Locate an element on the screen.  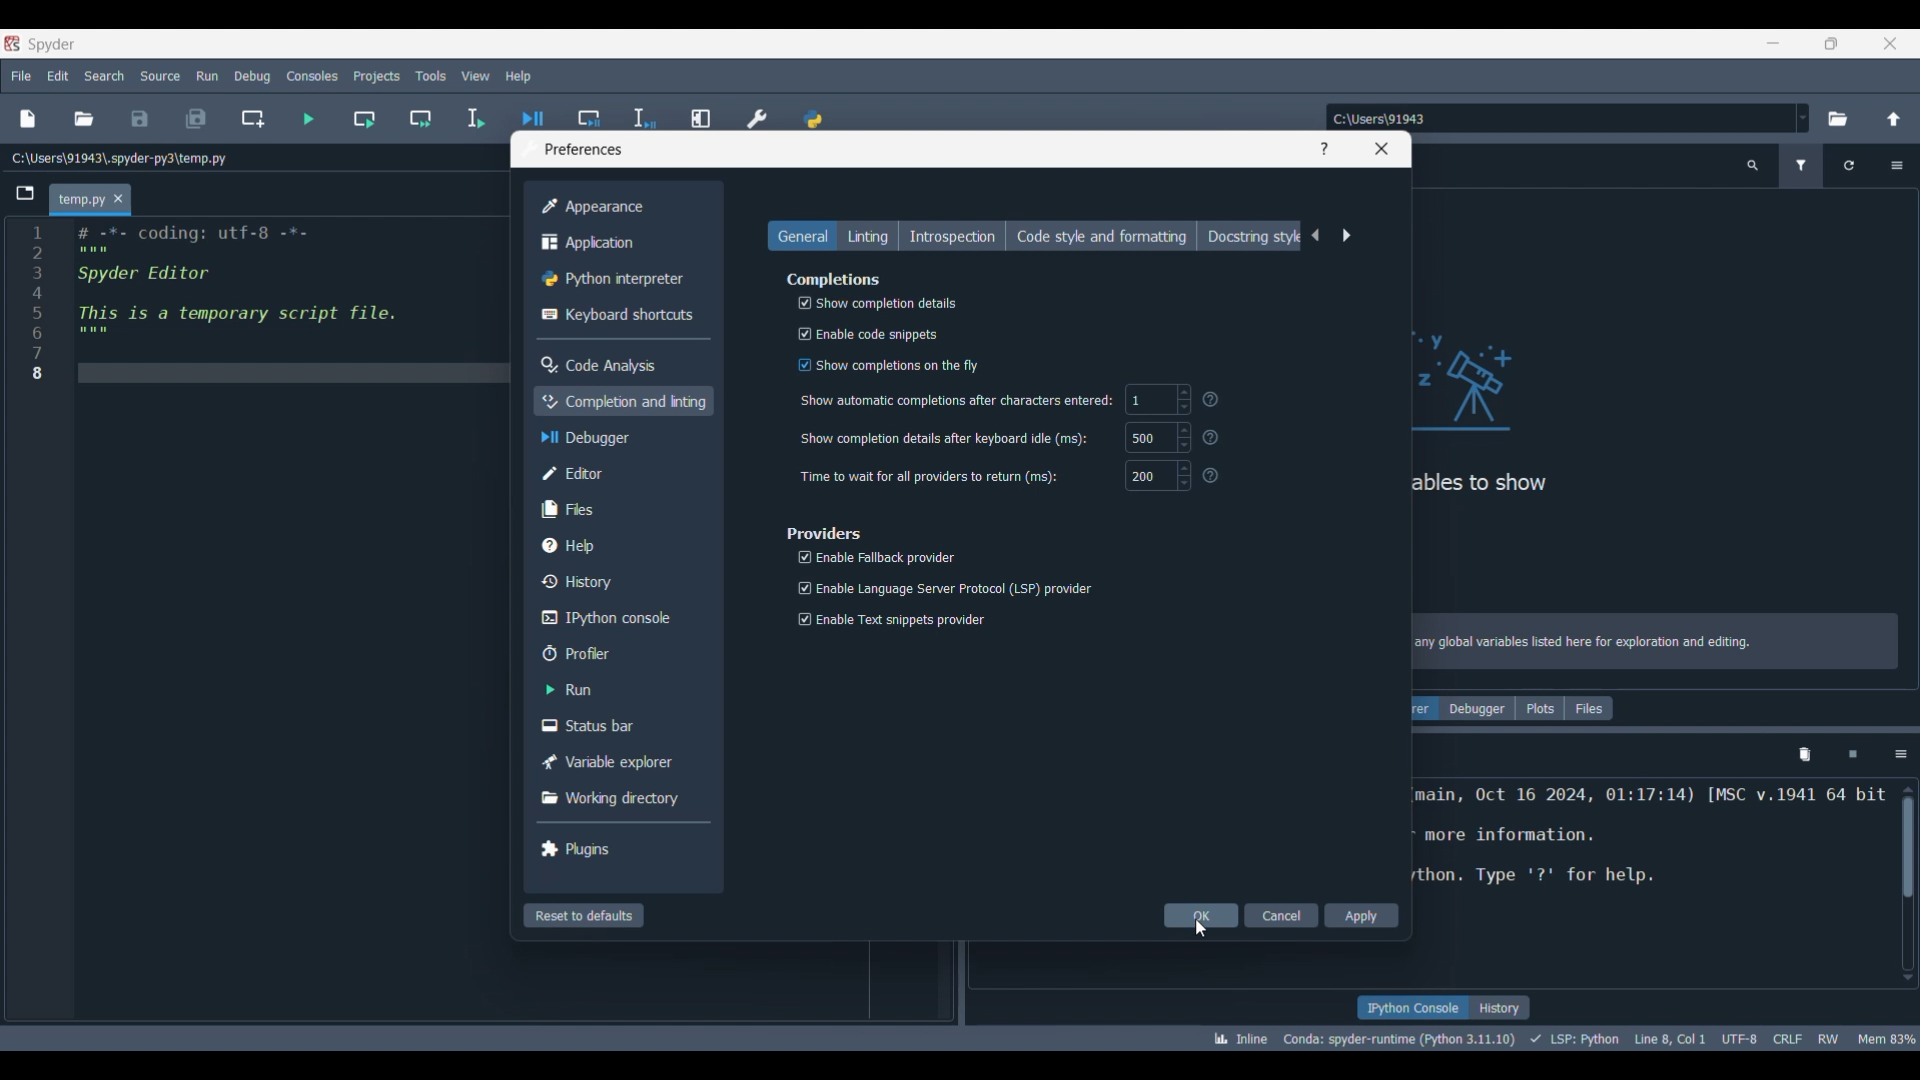
? is located at coordinates (1215, 437).